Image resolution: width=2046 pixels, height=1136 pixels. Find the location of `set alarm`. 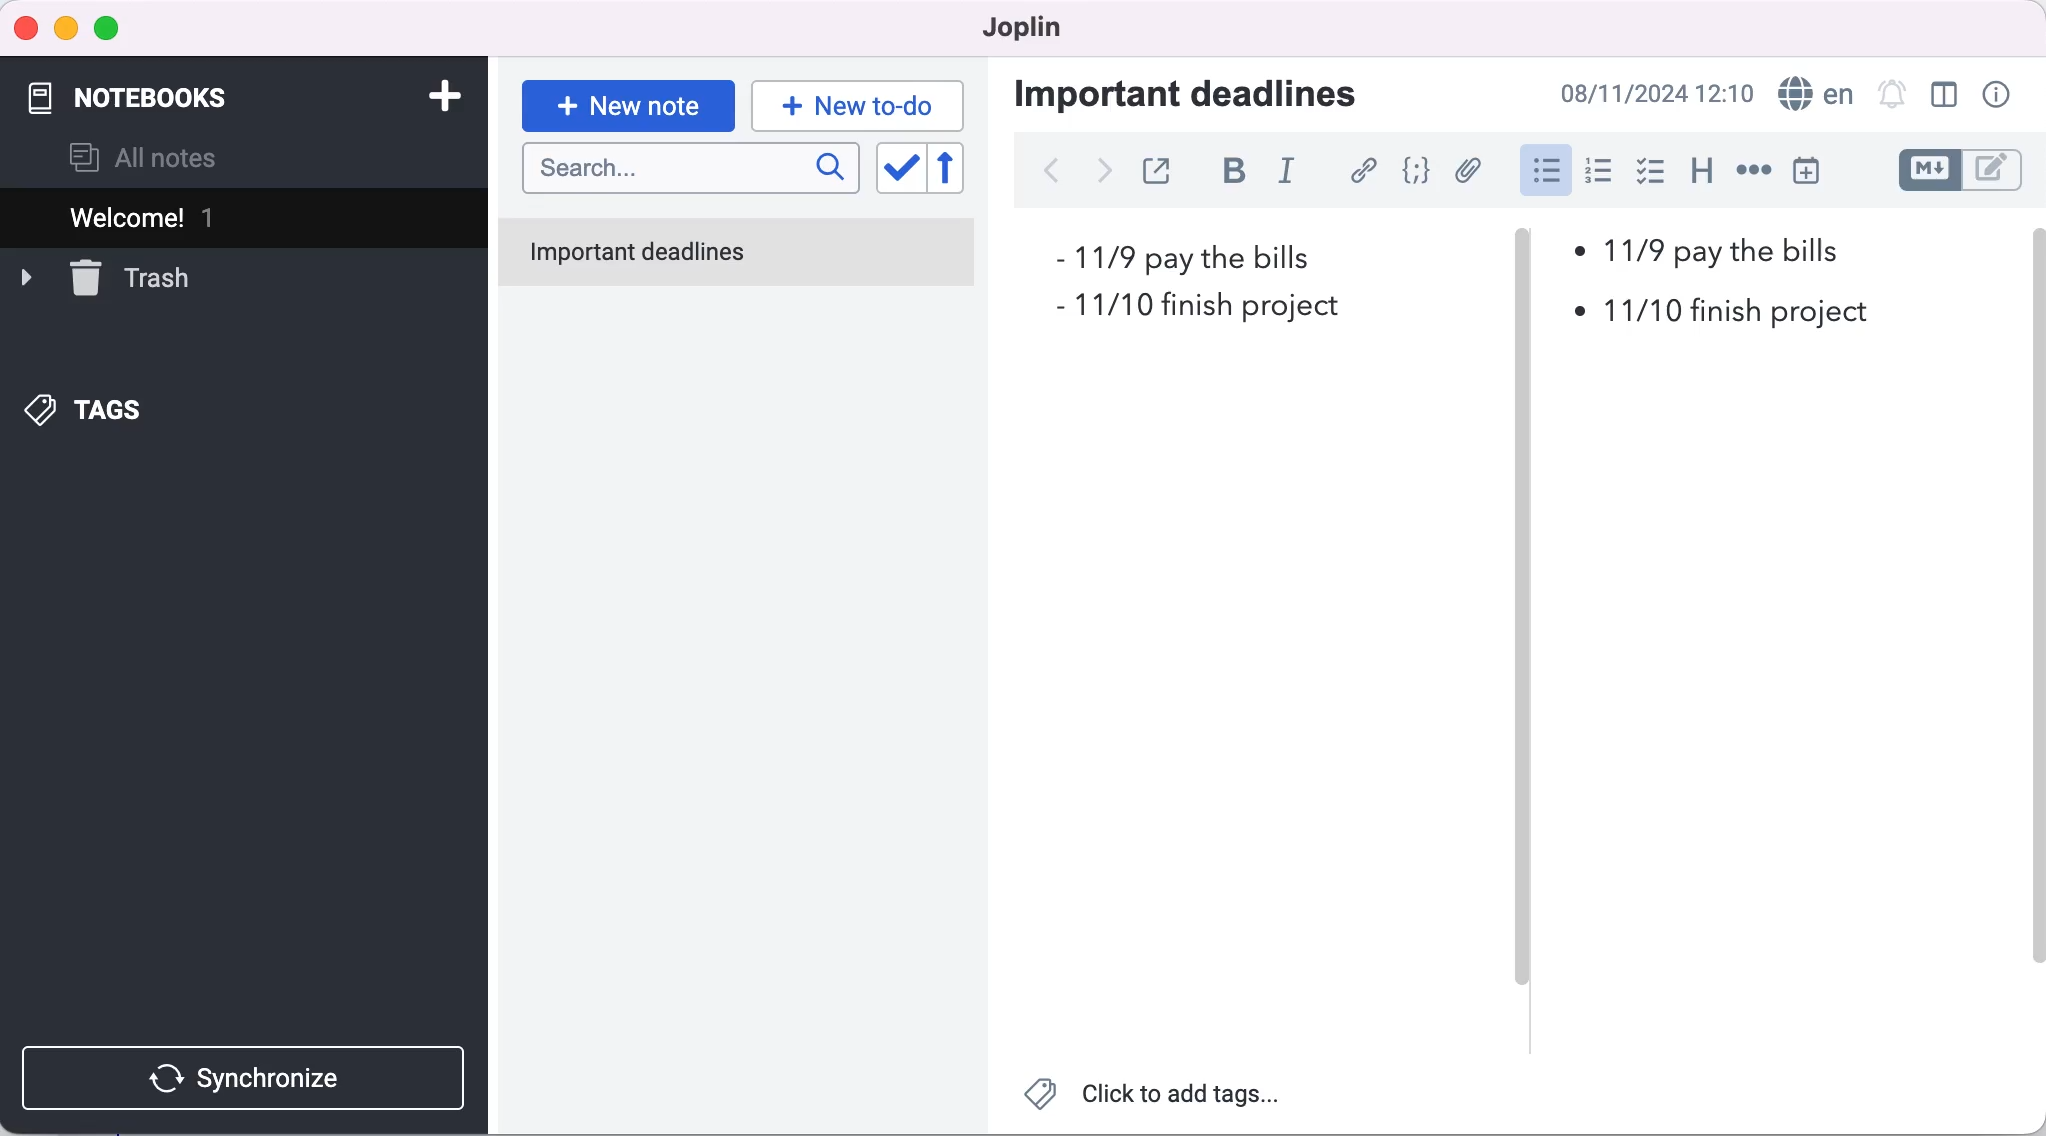

set alarm is located at coordinates (1887, 96).